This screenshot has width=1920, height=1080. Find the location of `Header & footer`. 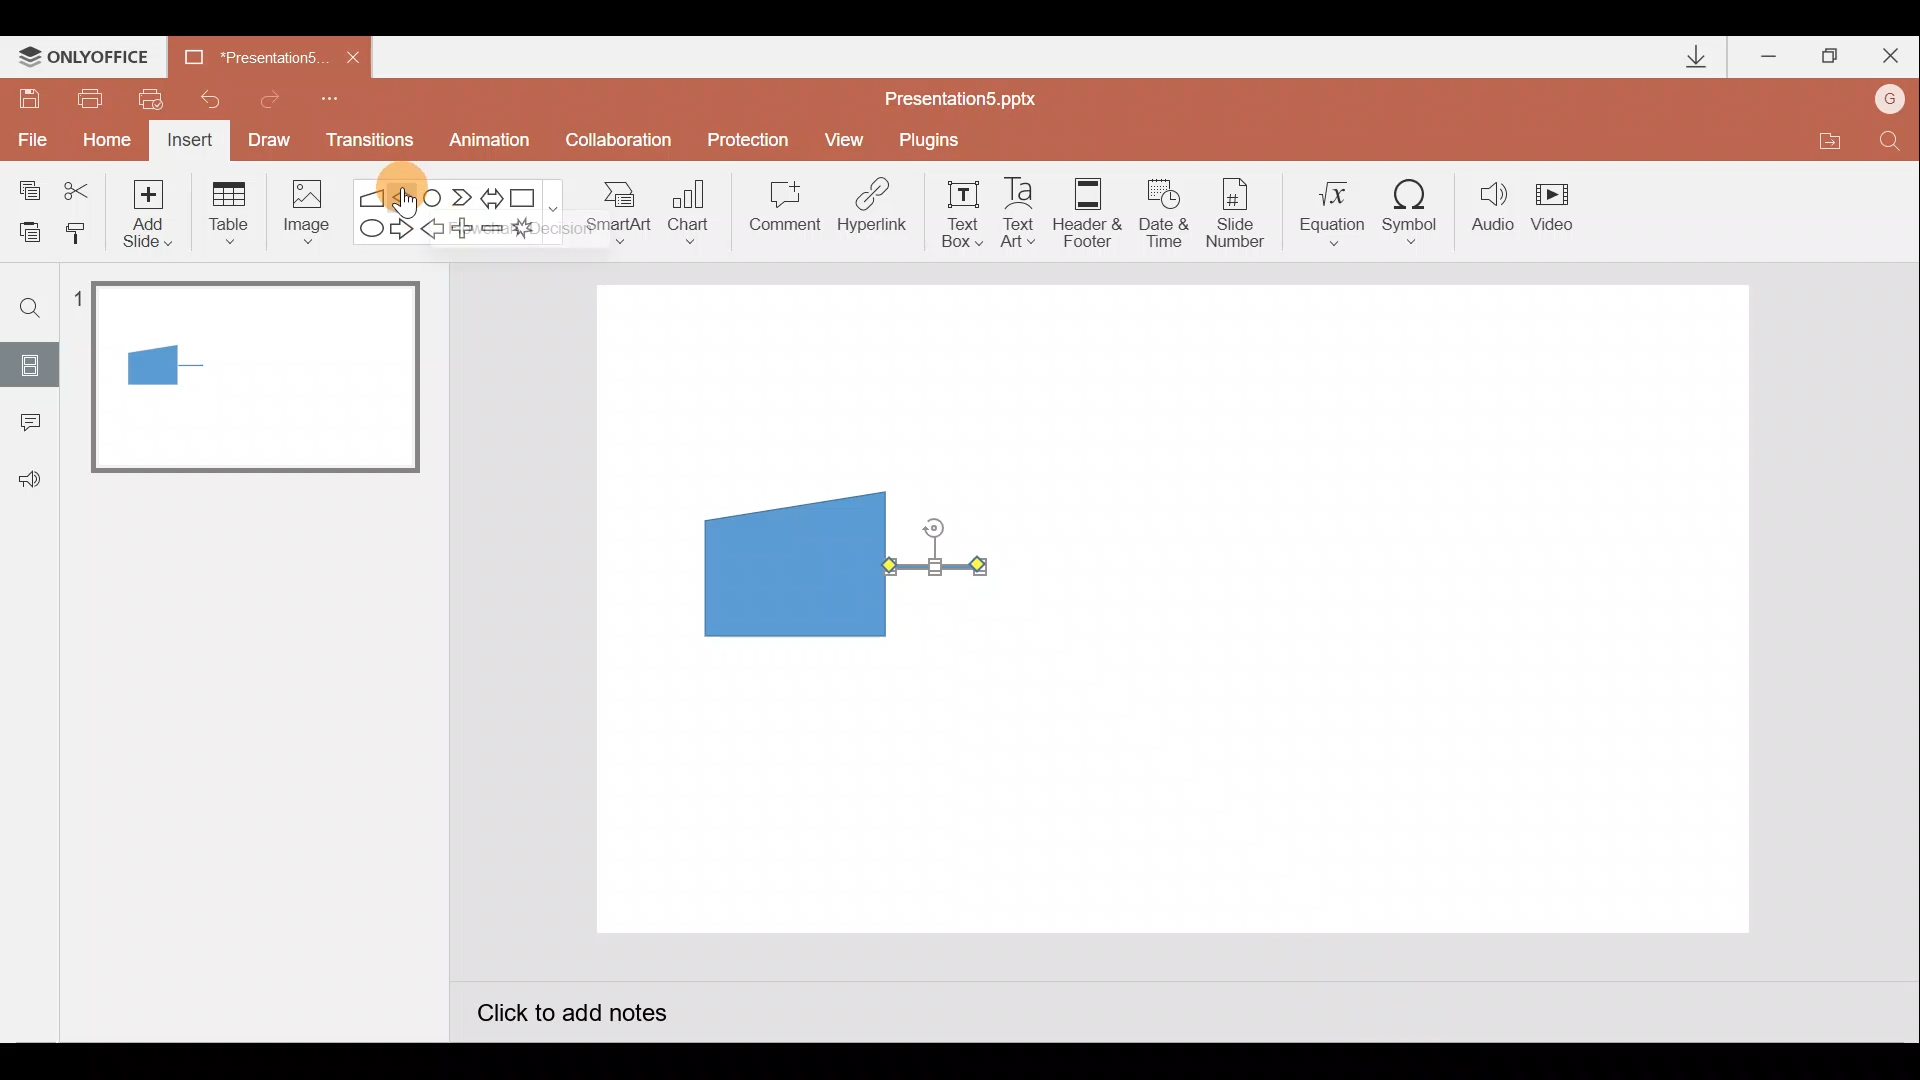

Header & footer is located at coordinates (1086, 211).